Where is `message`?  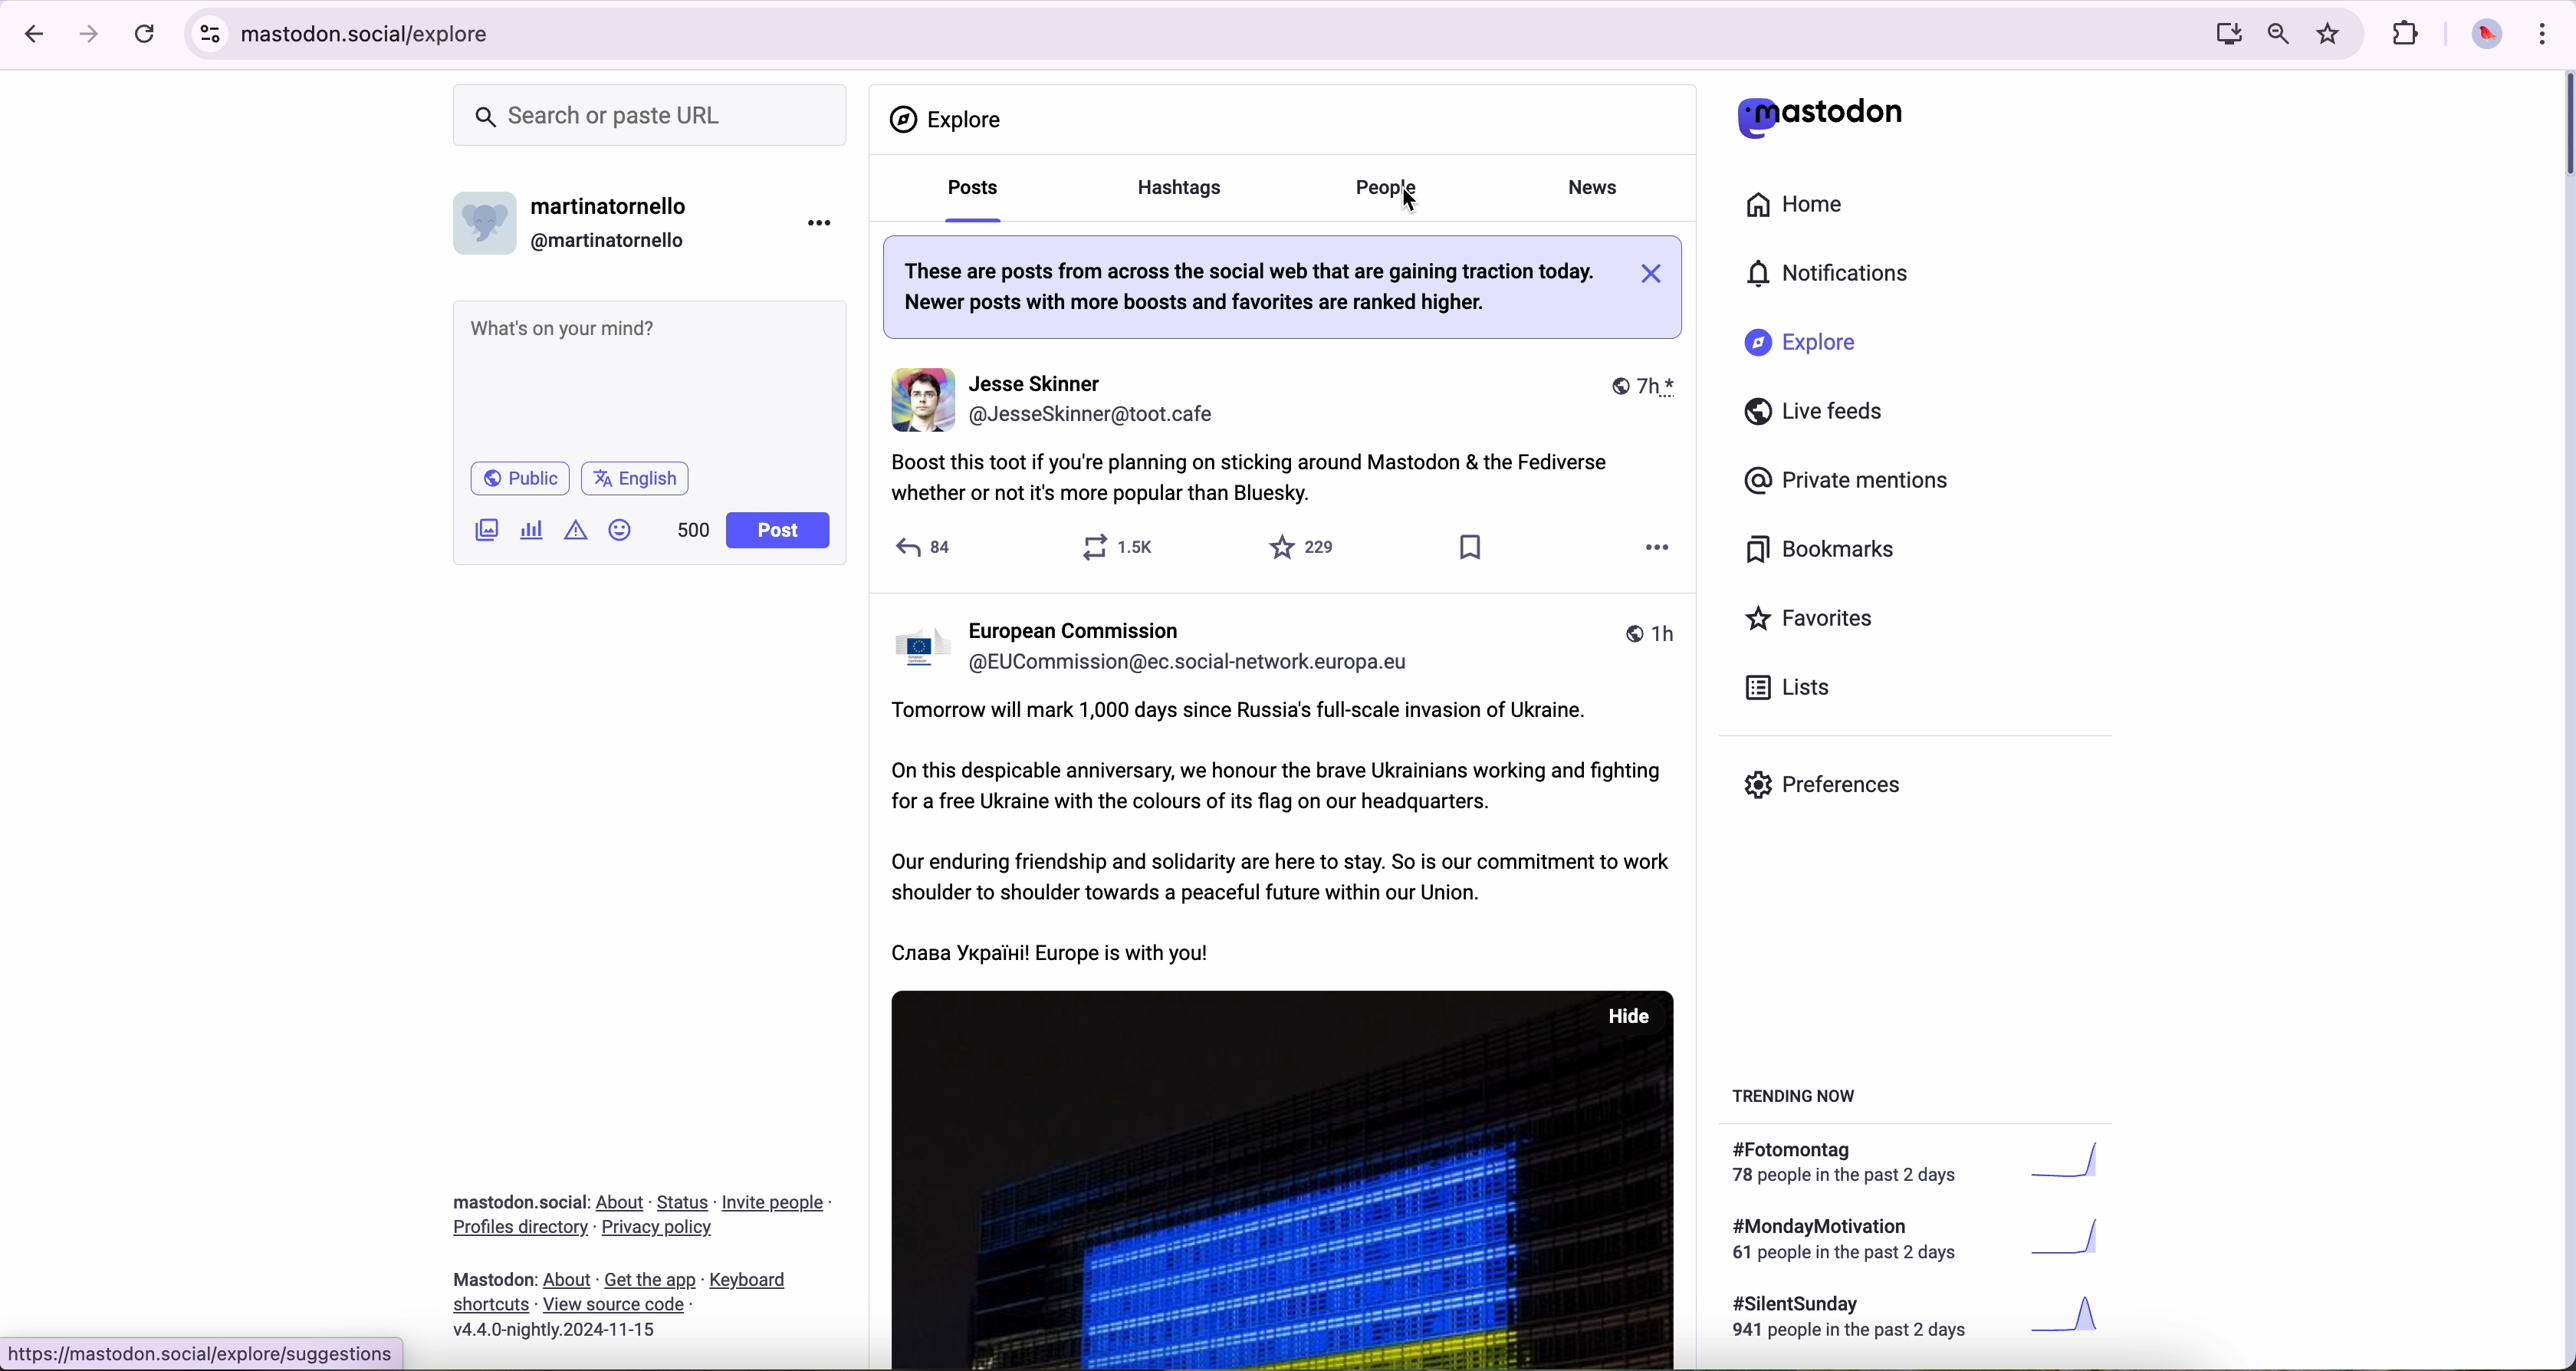 message is located at coordinates (1280, 835).